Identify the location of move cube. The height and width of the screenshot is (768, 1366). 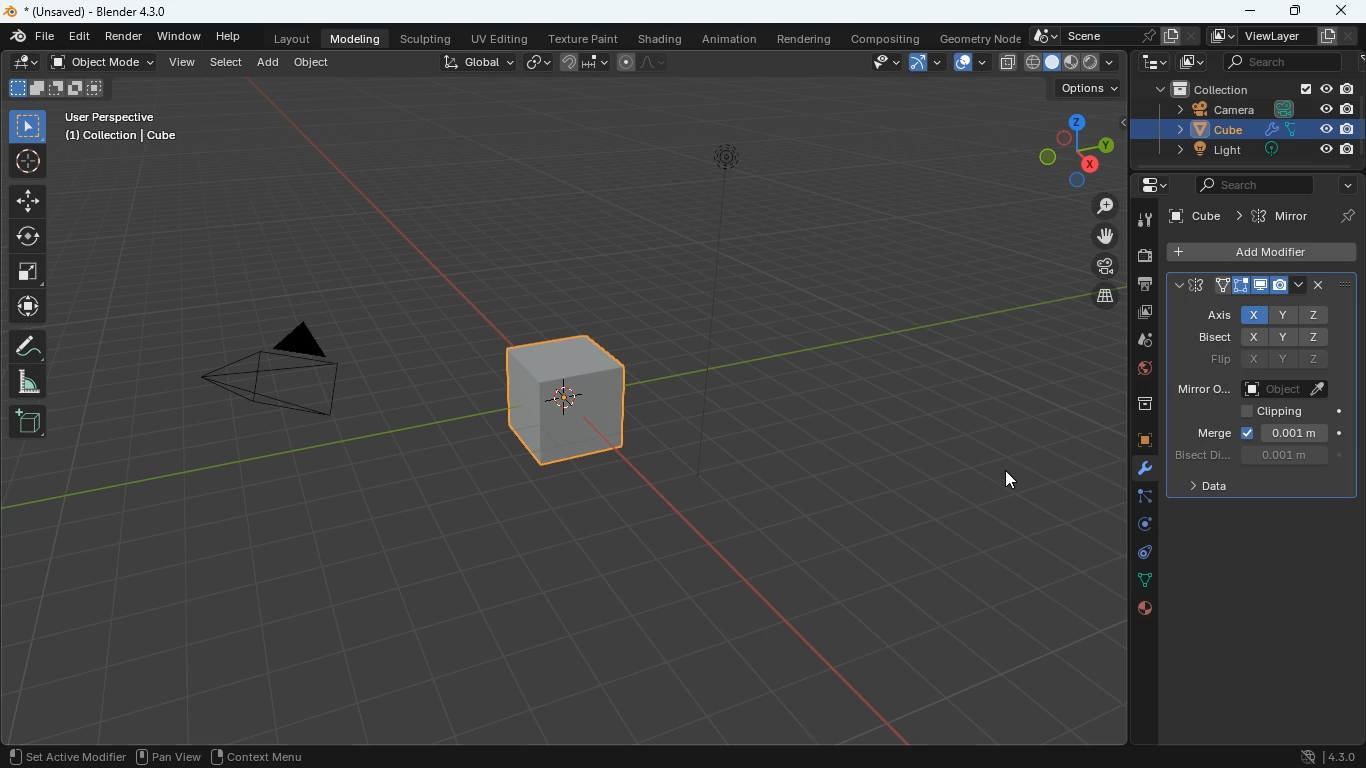
(28, 307).